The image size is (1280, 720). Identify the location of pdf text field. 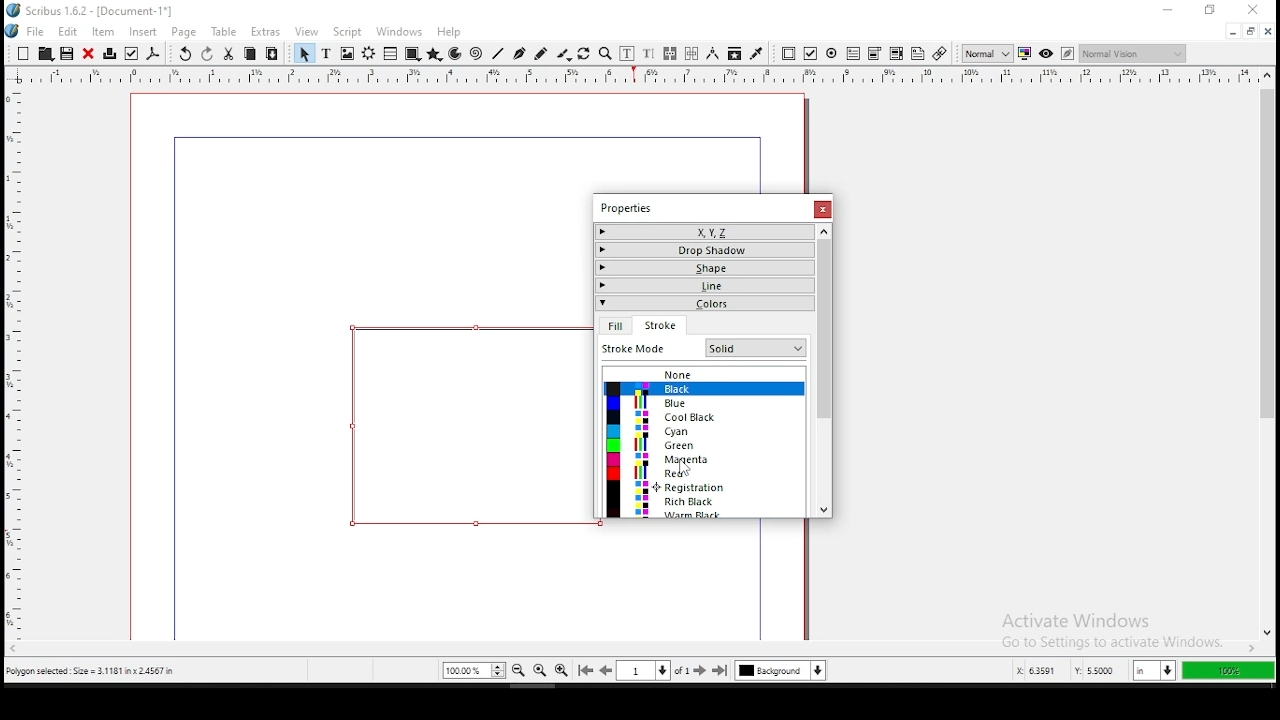
(854, 54).